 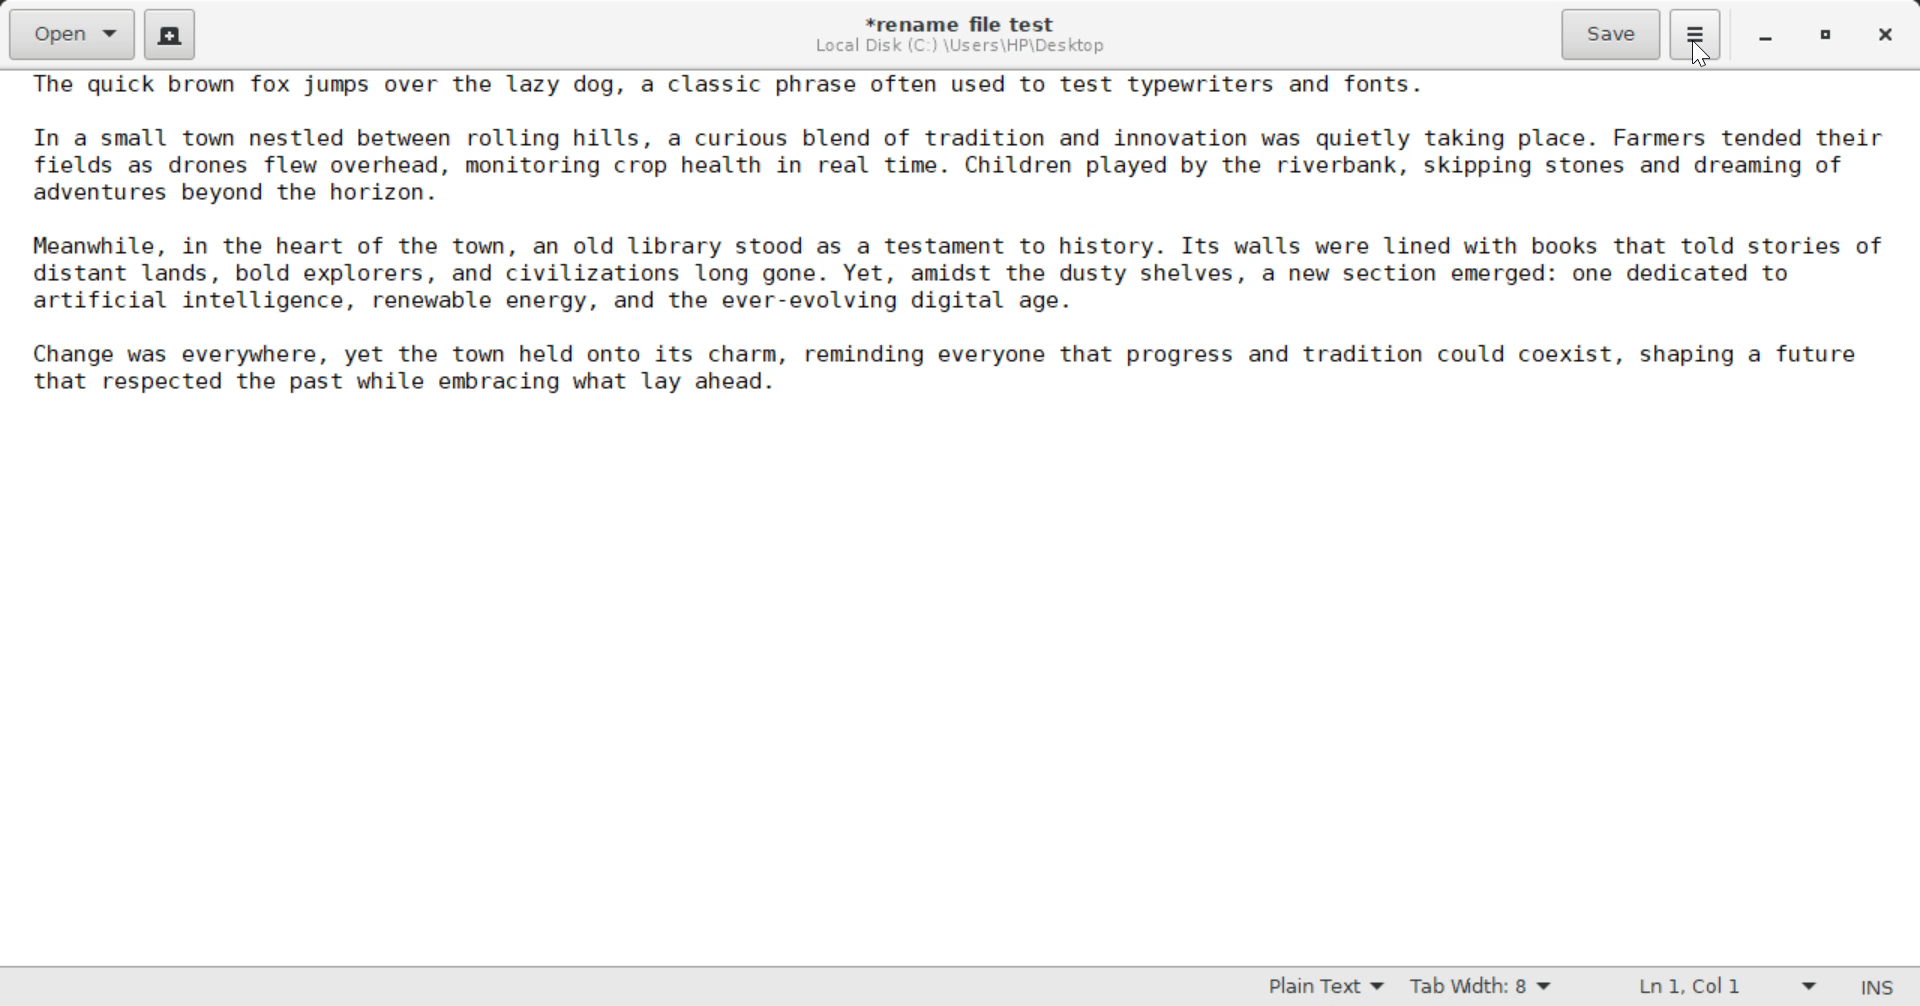 I want to click on Line & Character Count, so click(x=1720, y=987).